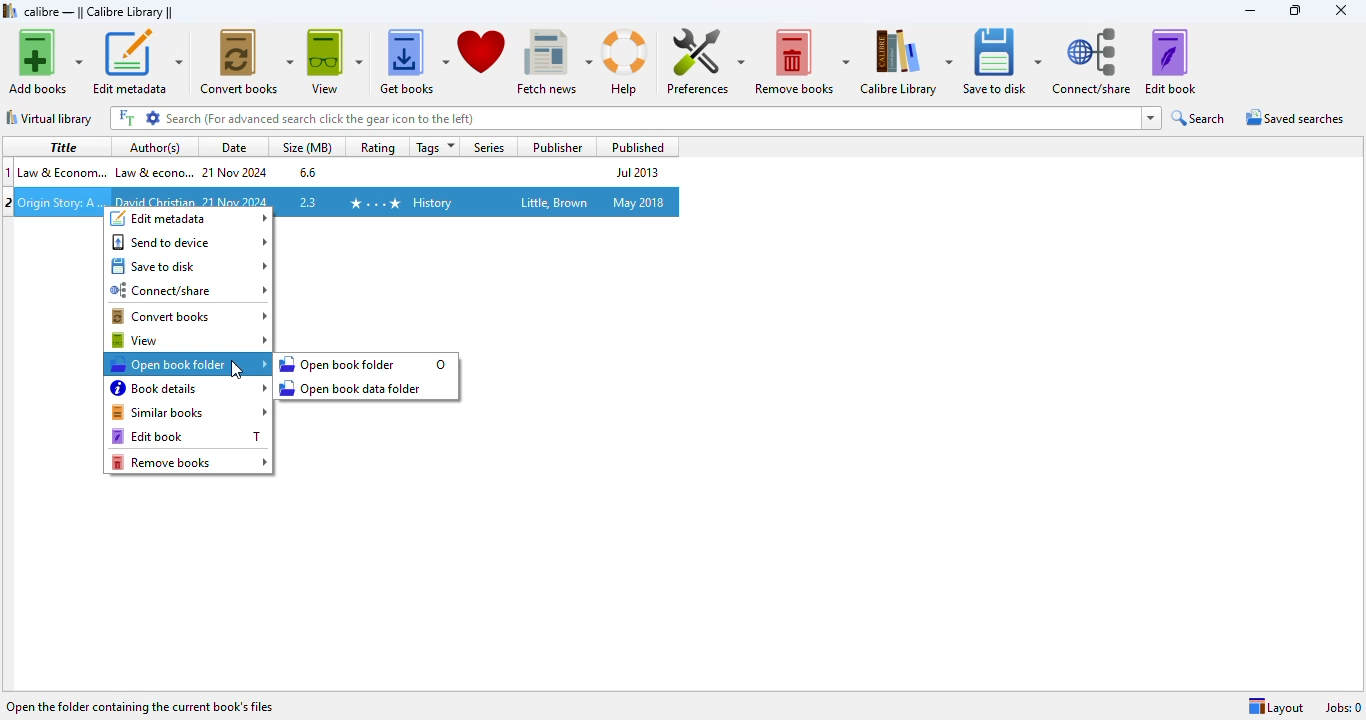  I want to click on remove books, so click(802, 61).